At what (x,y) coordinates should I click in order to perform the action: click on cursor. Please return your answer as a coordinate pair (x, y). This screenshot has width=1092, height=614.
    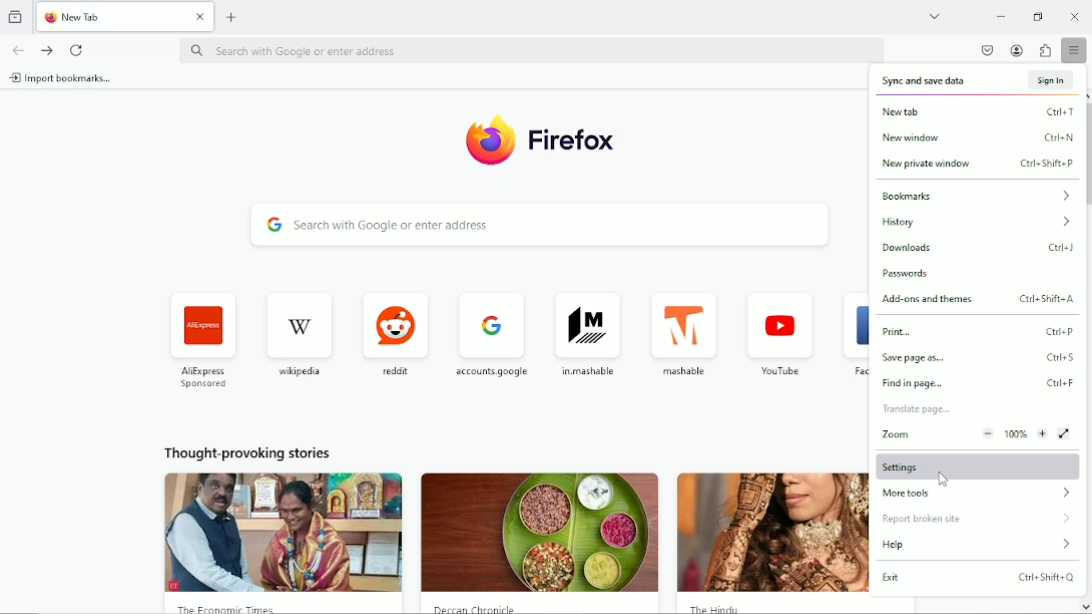
    Looking at the image, I should click on (941, 478).